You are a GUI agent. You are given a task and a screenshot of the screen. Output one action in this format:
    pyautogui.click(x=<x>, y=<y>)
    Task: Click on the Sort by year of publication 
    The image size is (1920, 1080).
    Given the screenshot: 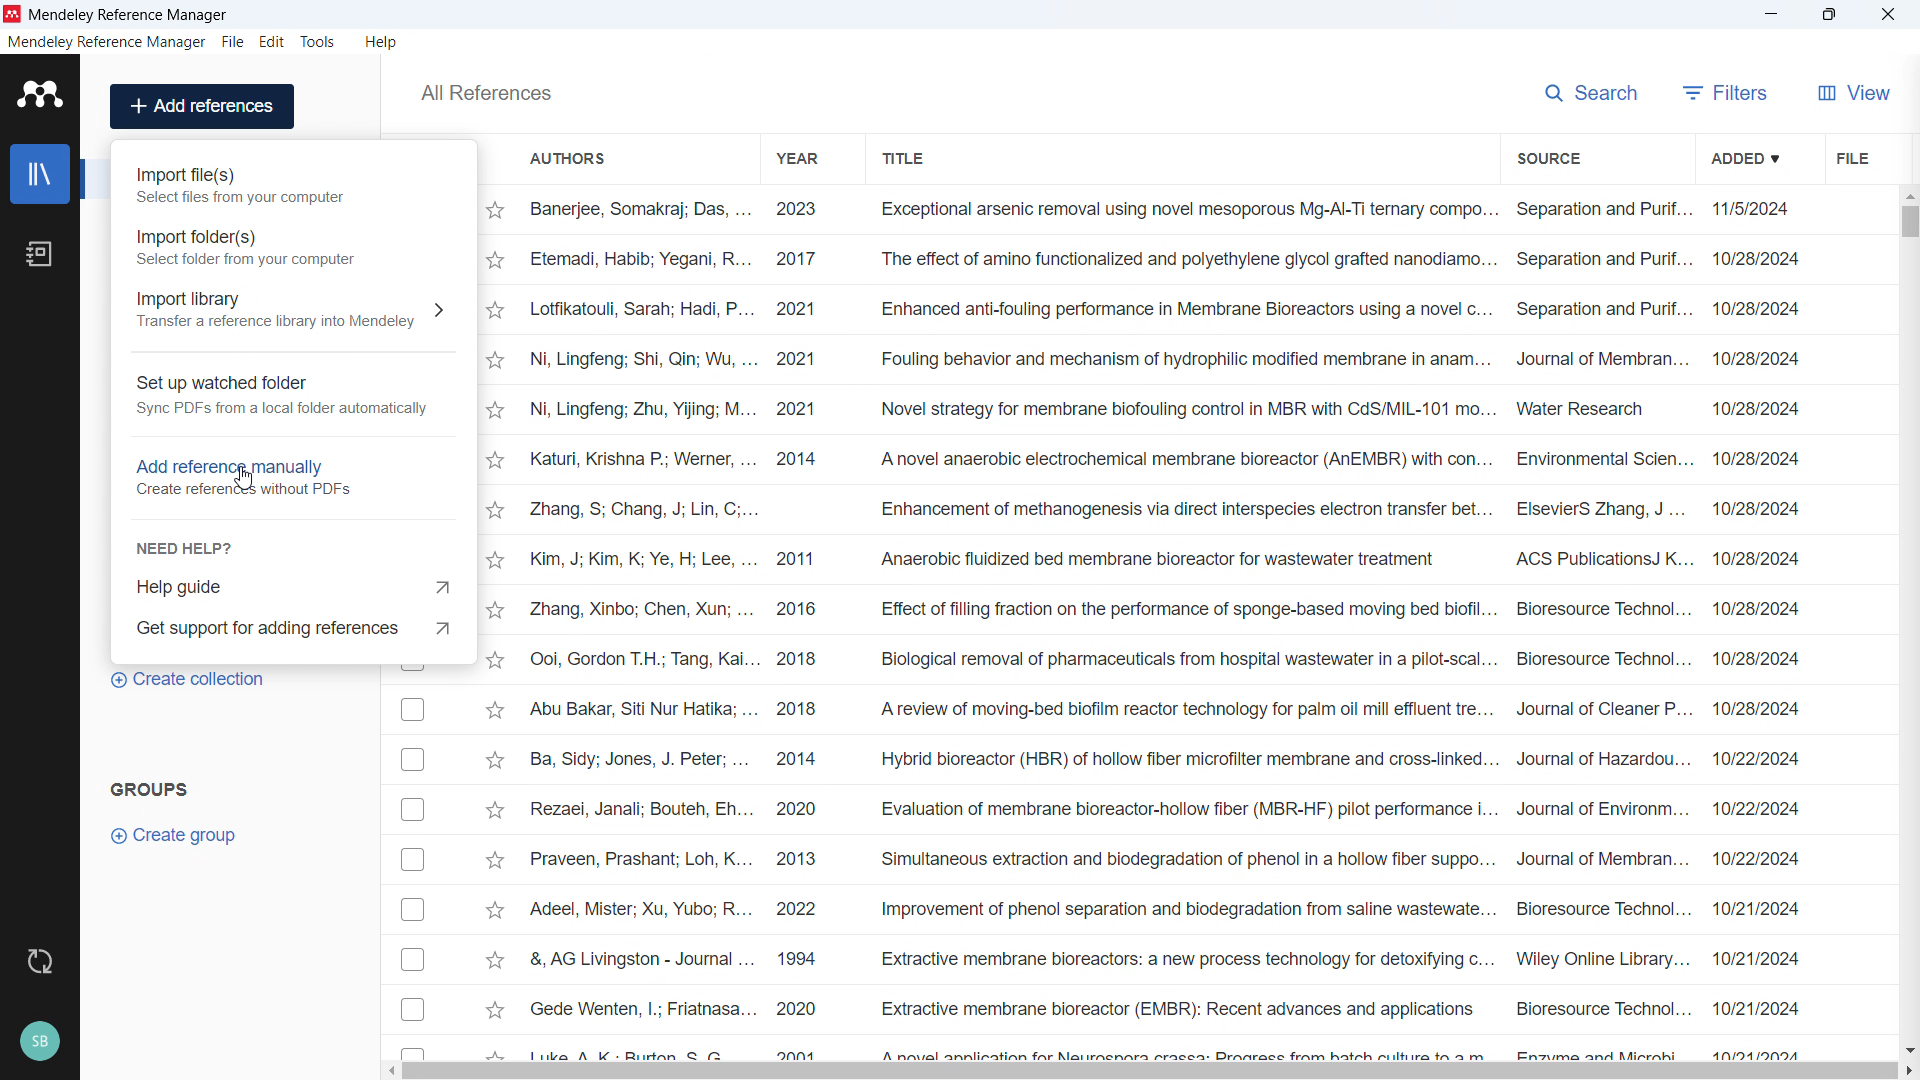 What is the action you would take?
    pyautogui.click(x=795, y=157)
    